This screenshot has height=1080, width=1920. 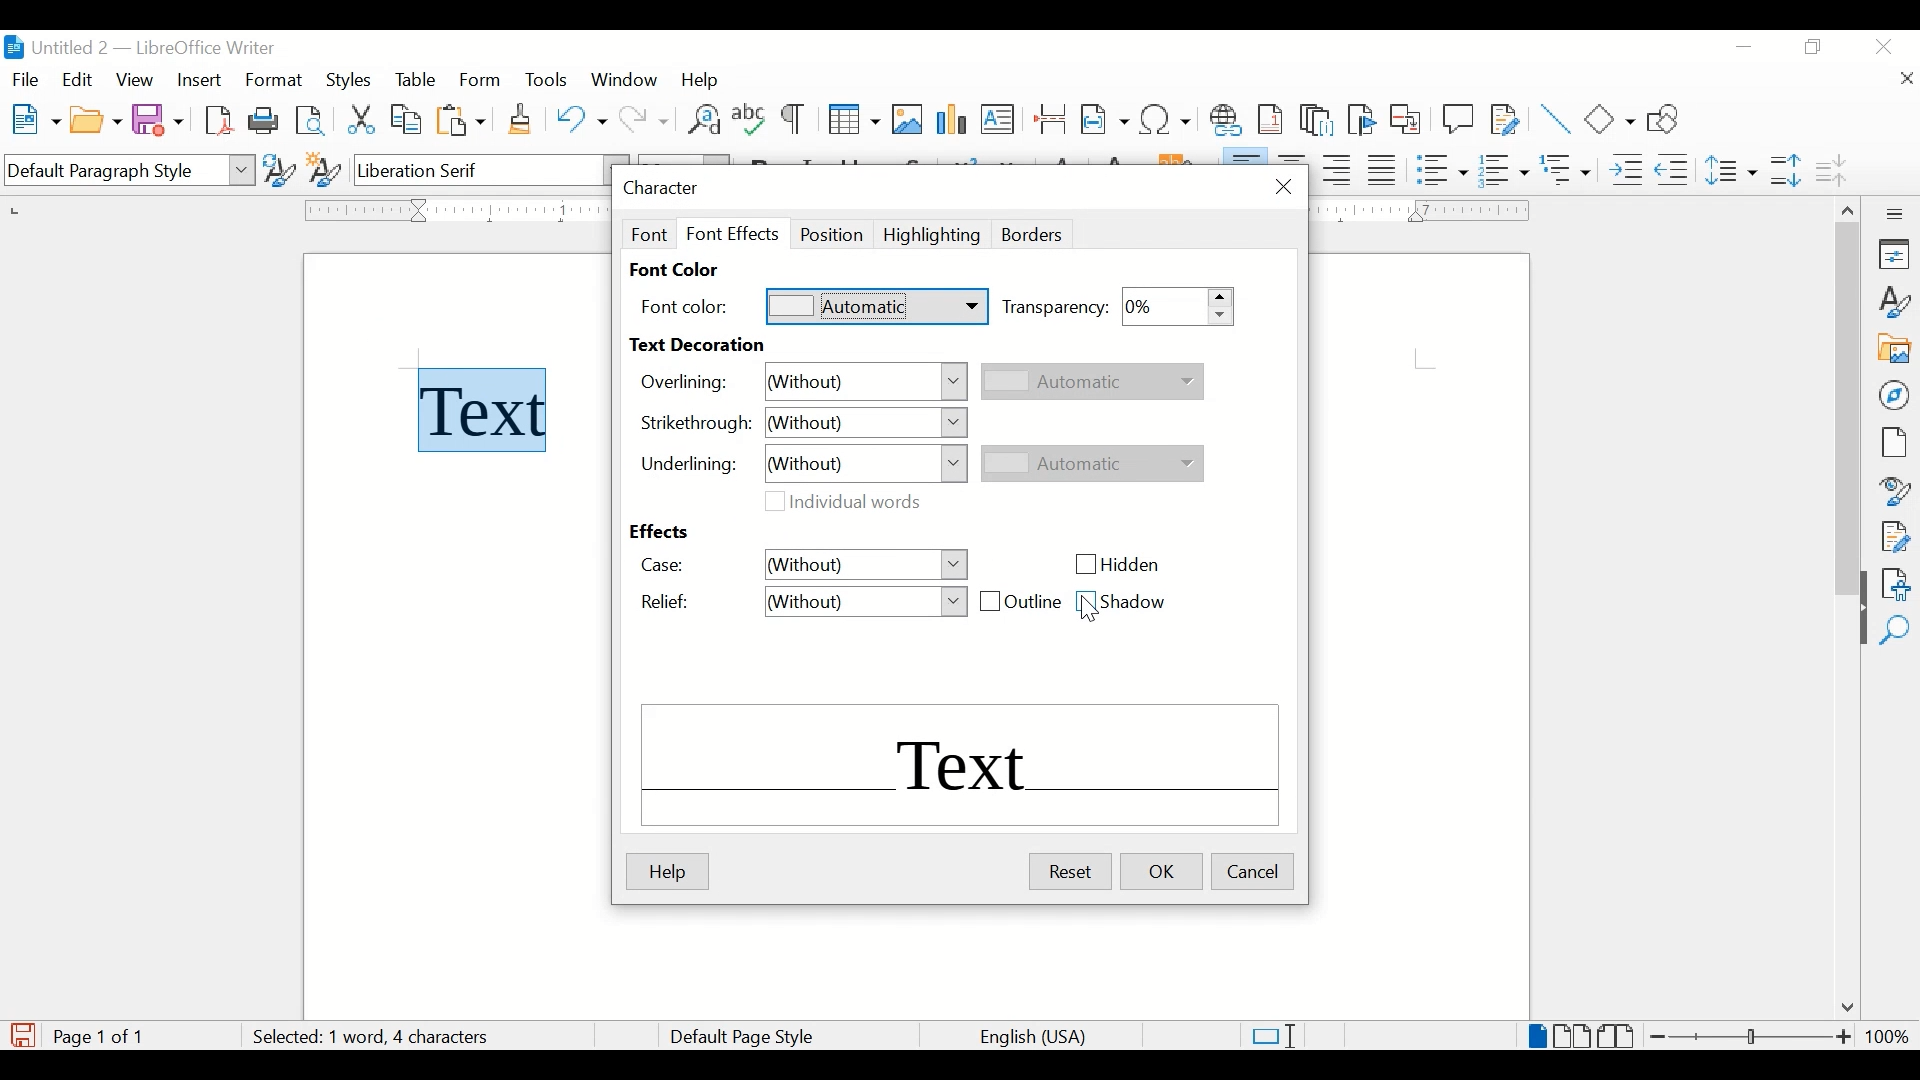 What do you see at coordinates (867, 382) in the screenshot?
I see `without dropdown menu` at bounding box center [867, 382].